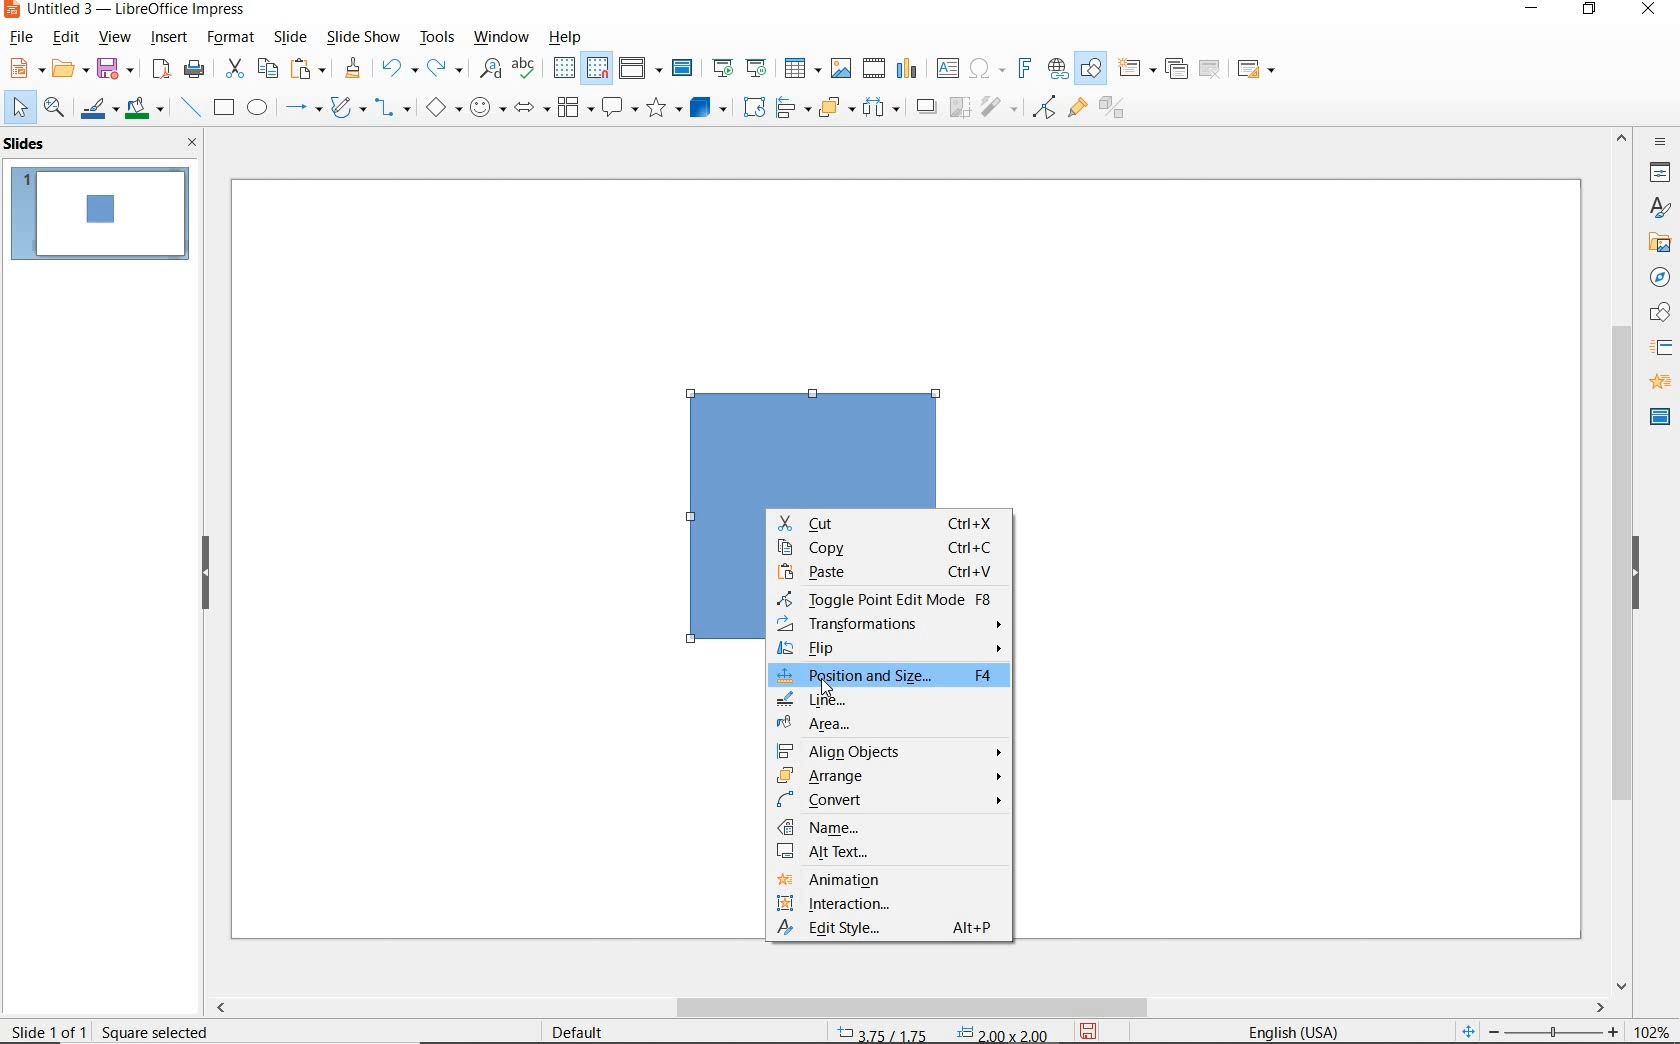  I want to click on zoom factor, so click(1652, 1027).